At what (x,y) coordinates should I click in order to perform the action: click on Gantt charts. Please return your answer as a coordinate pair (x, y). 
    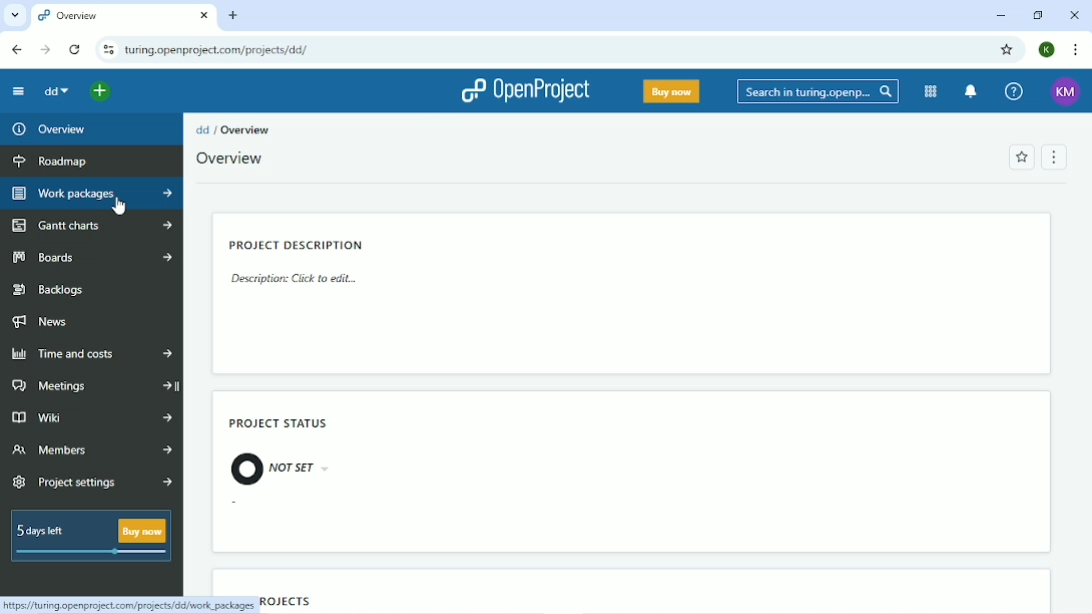
    Looking at the image, I should click on (92, 226).